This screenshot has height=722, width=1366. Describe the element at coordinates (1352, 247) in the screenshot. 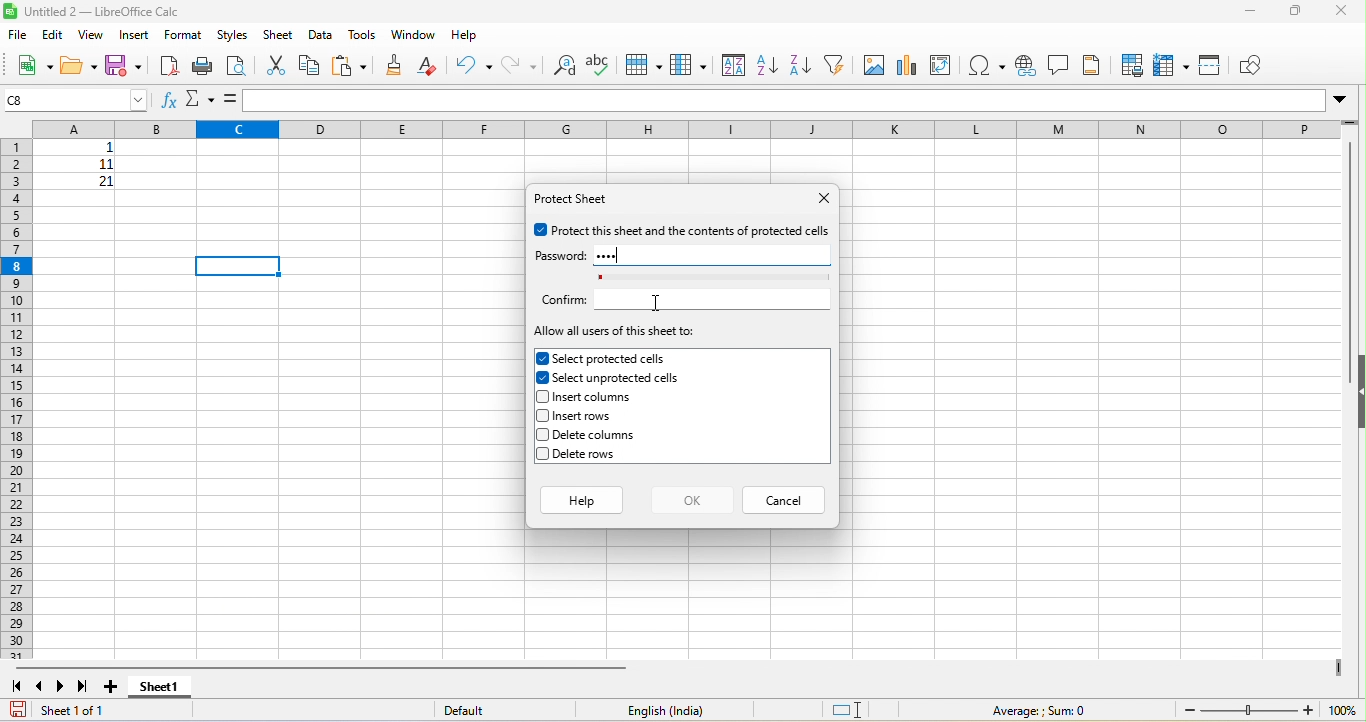

I see `vertical scroll bar` at that location.